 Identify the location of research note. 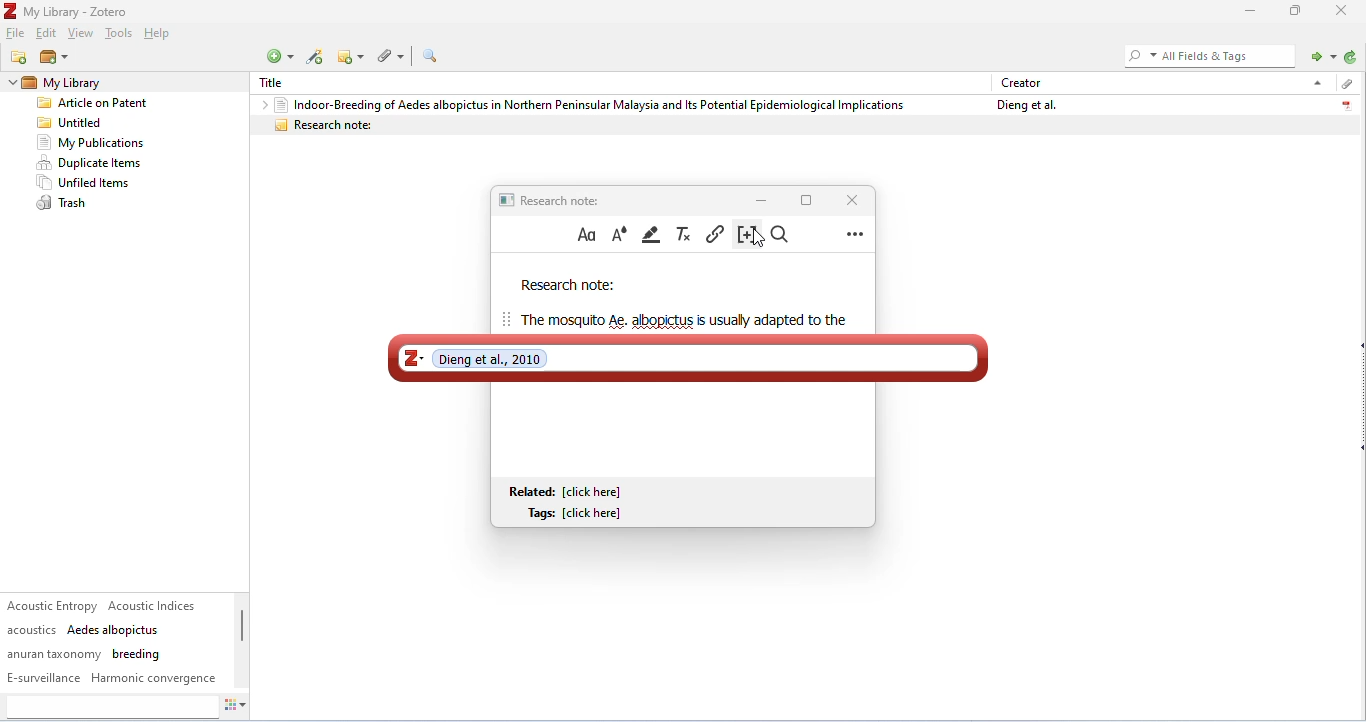
(804, 125).